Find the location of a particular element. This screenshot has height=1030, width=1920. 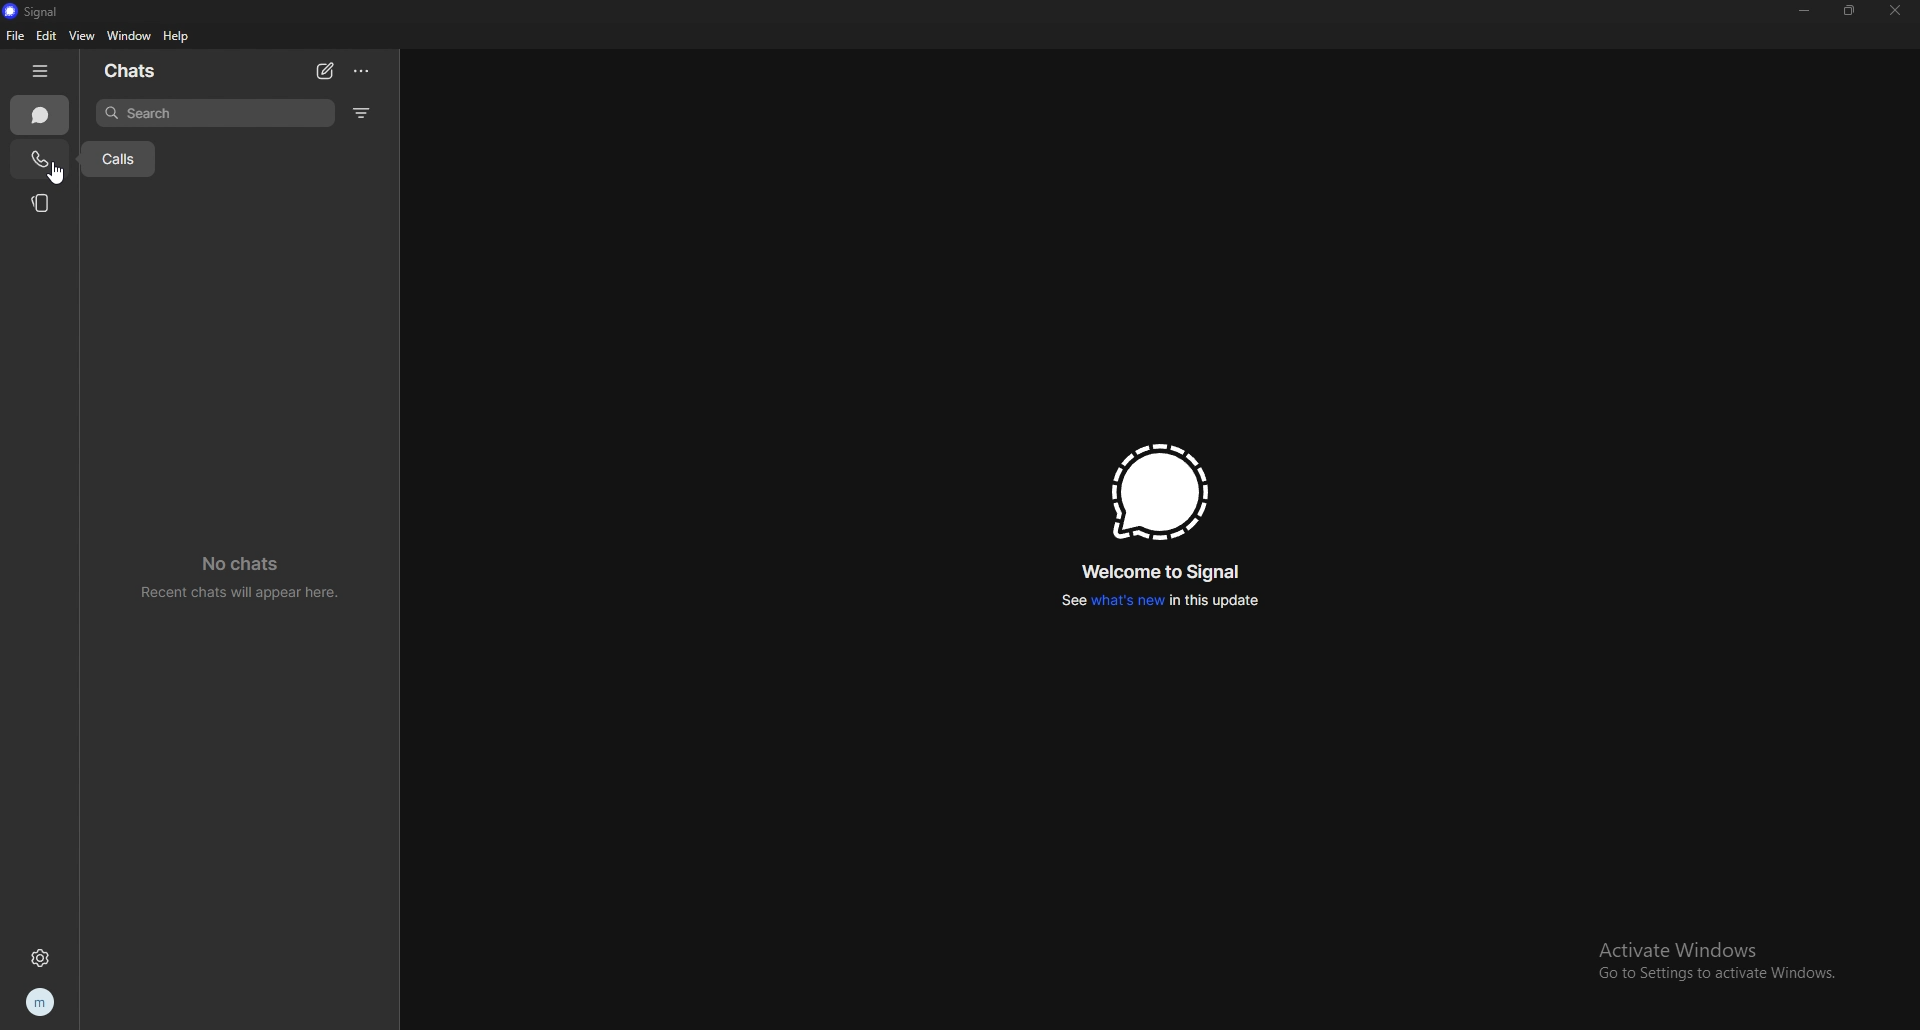

see whats new in this updater is located at coordinates (1155, 602).